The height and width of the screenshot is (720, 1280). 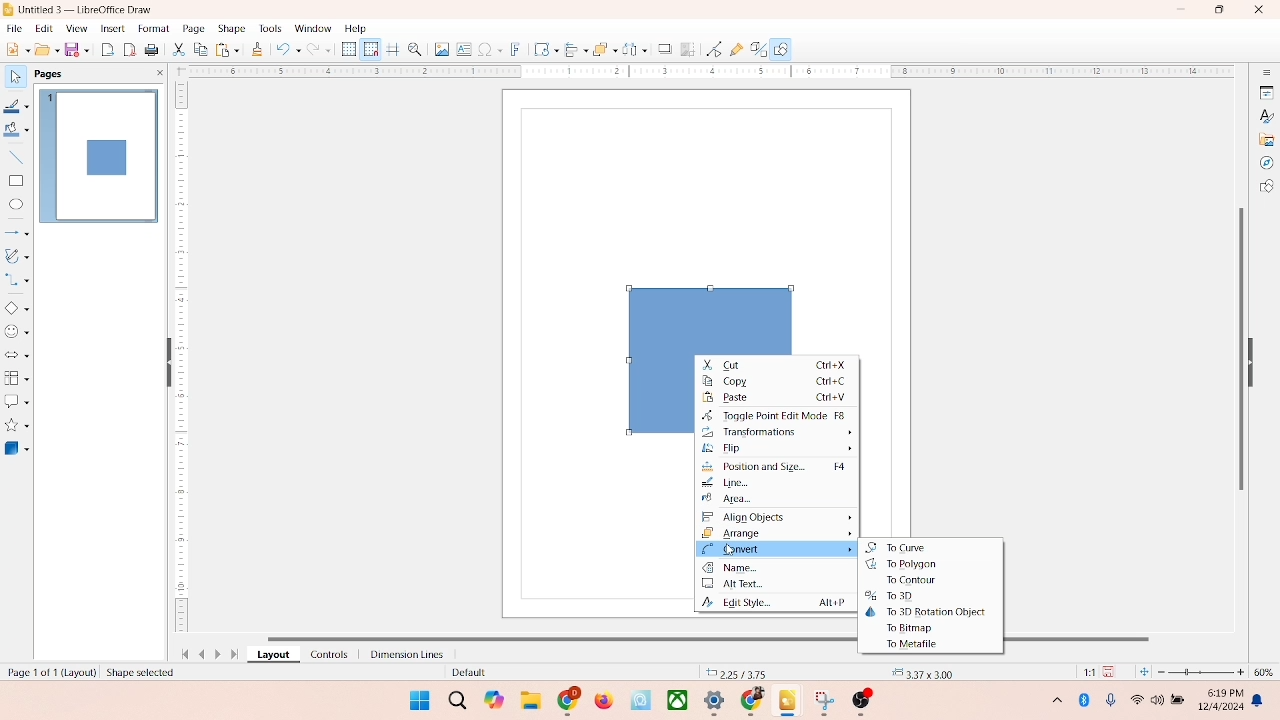 I want to click on image, so click(x=439, y=49).